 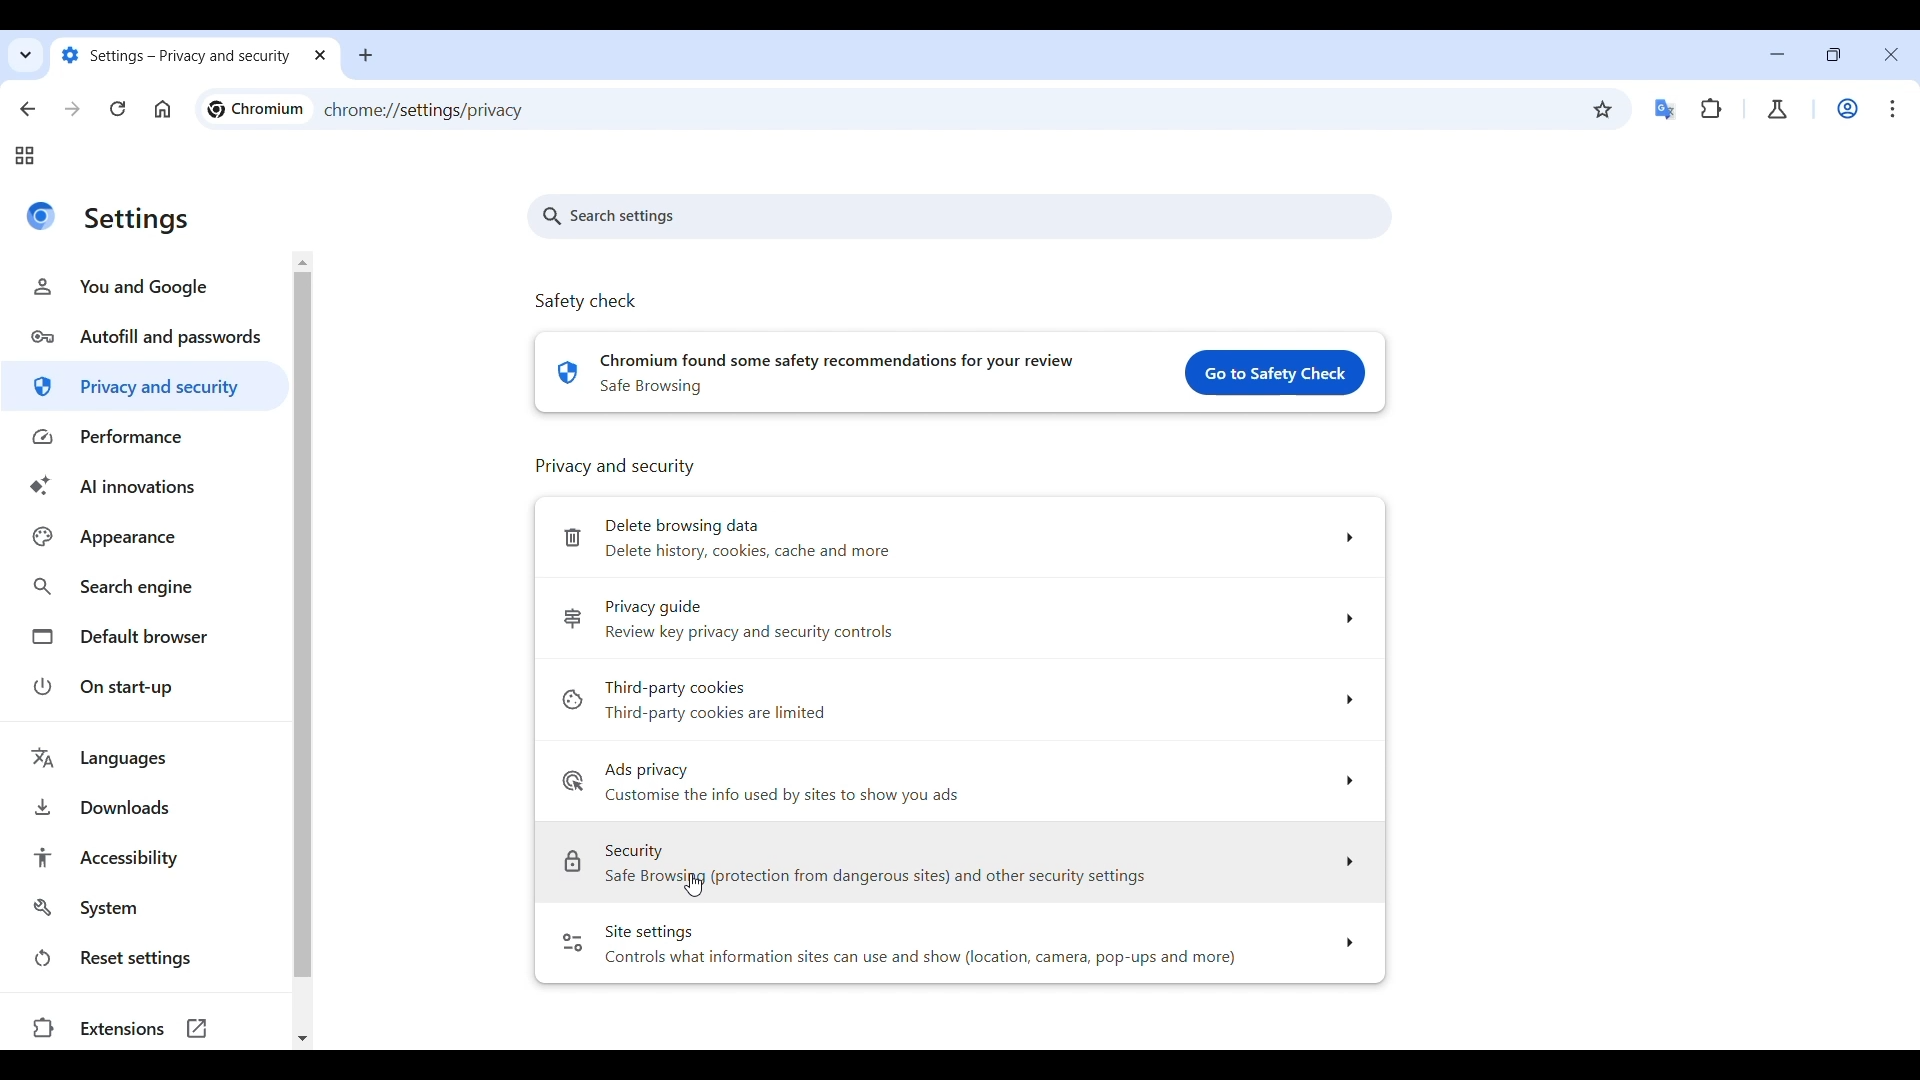 I want to click on Downloads, so click(x=148, y=808).